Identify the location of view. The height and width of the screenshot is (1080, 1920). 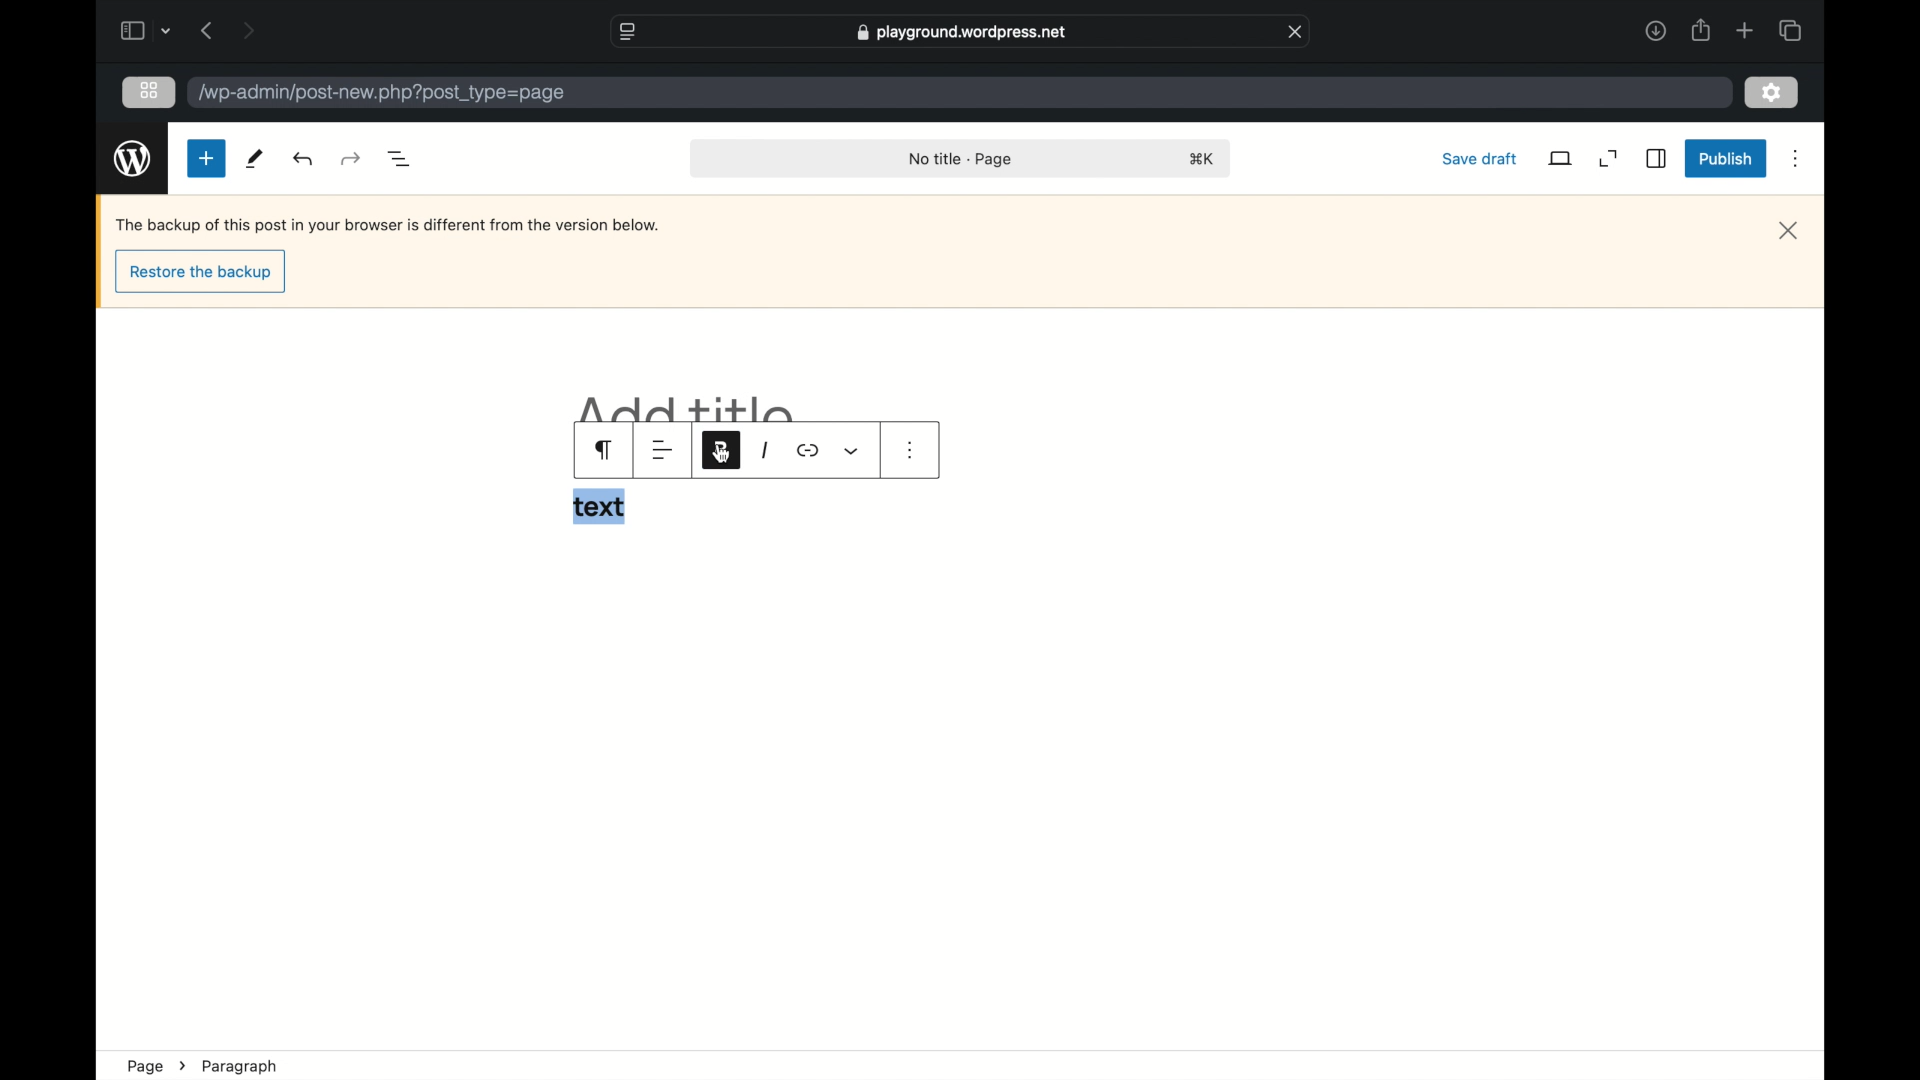
(1561, 158).